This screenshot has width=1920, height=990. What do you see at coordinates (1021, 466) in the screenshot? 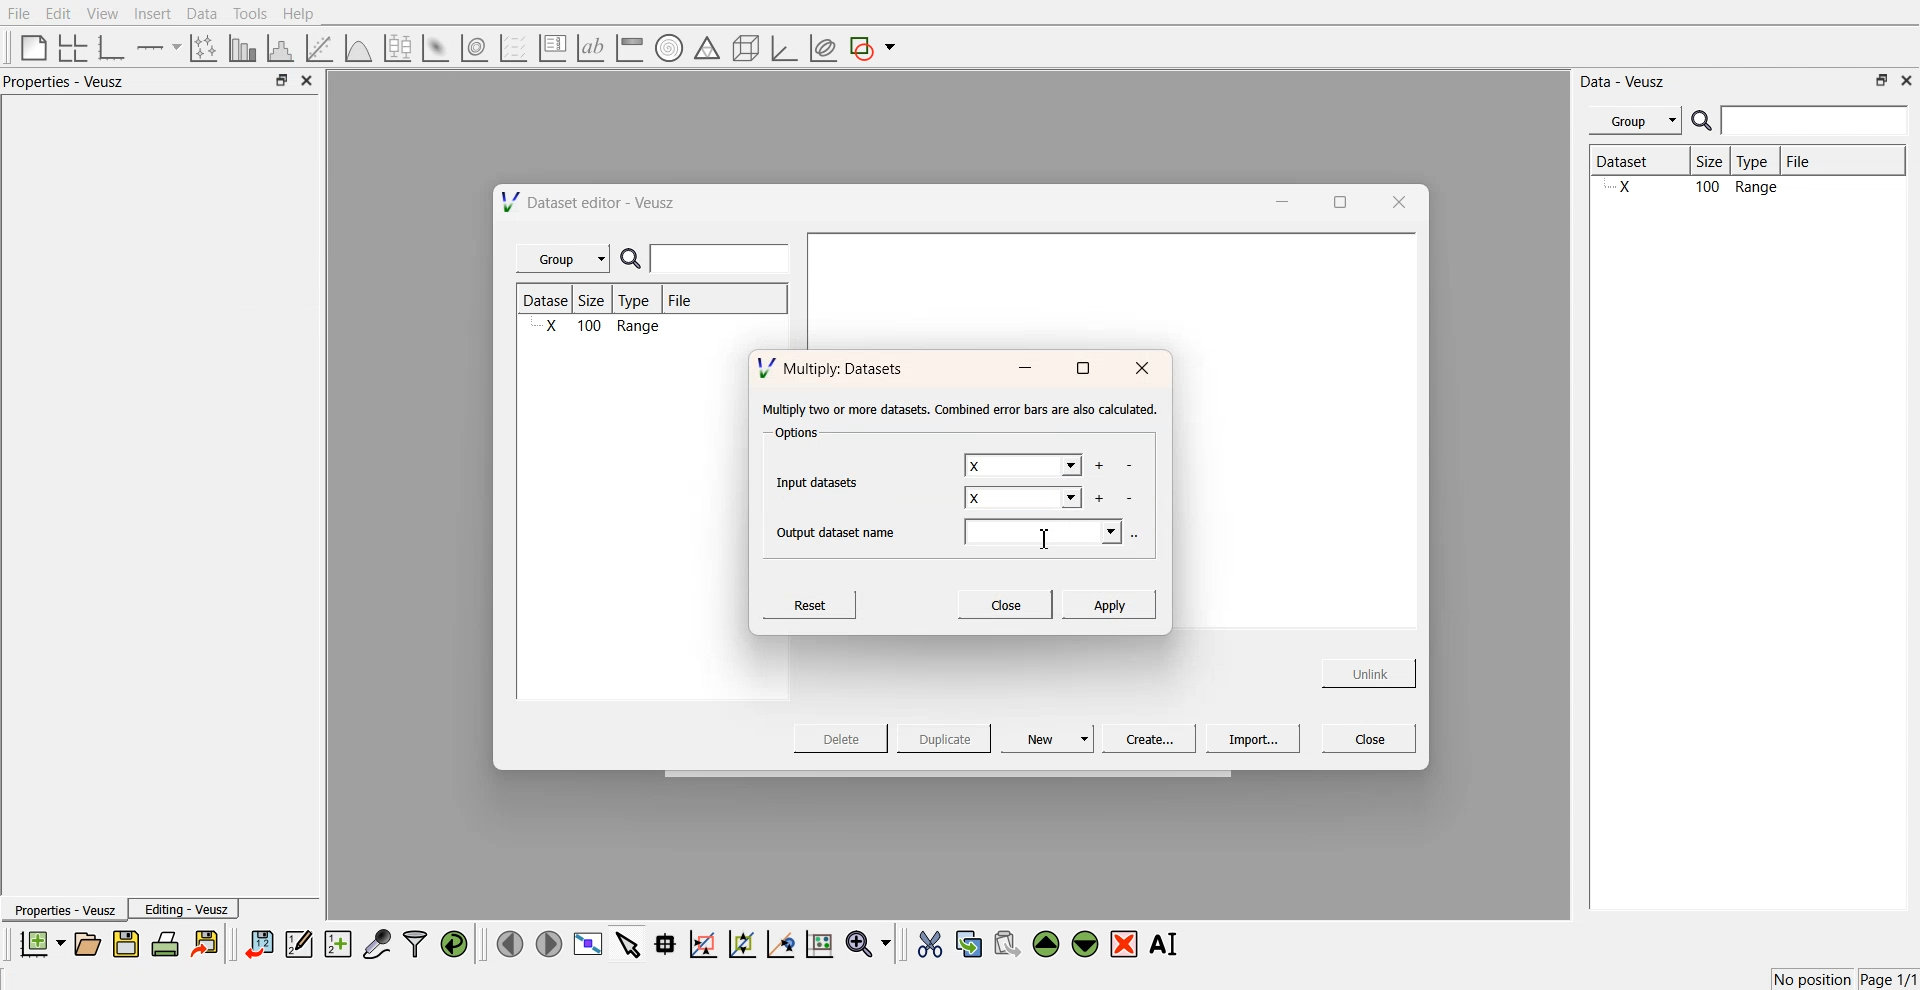
I see `X` at bounding box center [1021, 466].